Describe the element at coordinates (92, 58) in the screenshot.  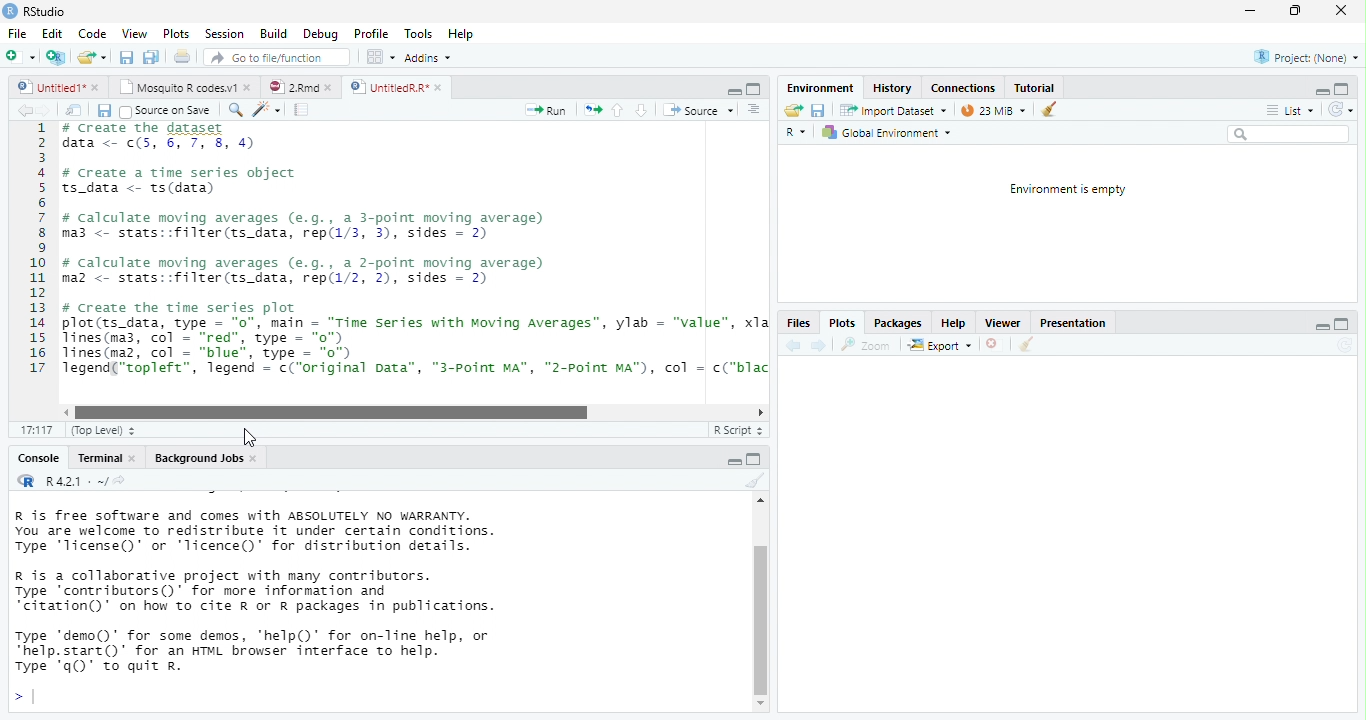
I see `open an existing file` at that location.